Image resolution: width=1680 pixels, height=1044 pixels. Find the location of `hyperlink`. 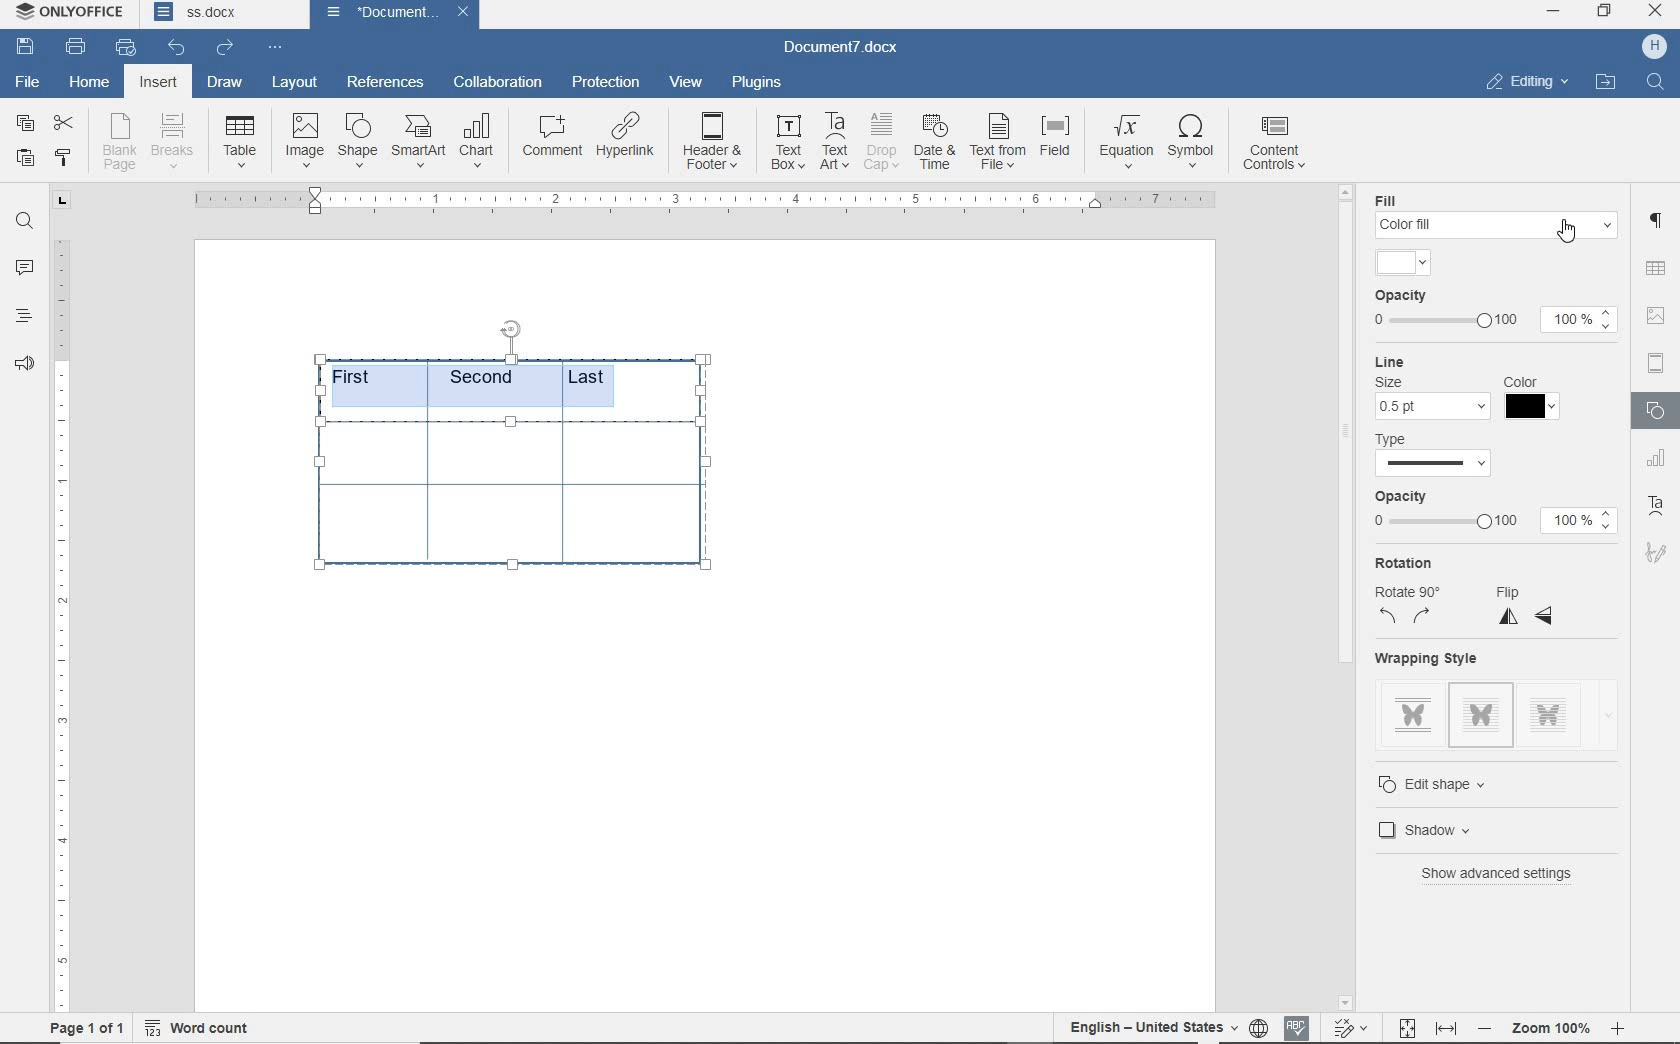

hyperlink is located at coordinates (628, 139).